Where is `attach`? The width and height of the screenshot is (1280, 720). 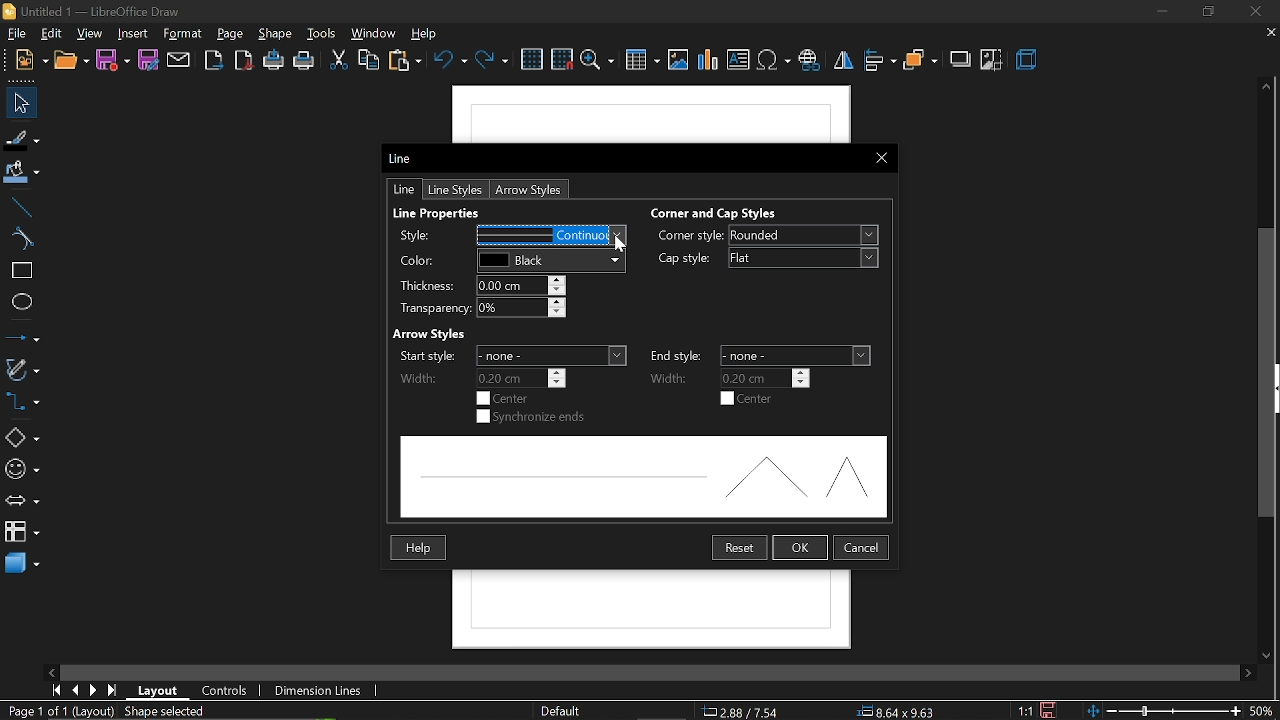
attach is located at coordinates (180, 60).